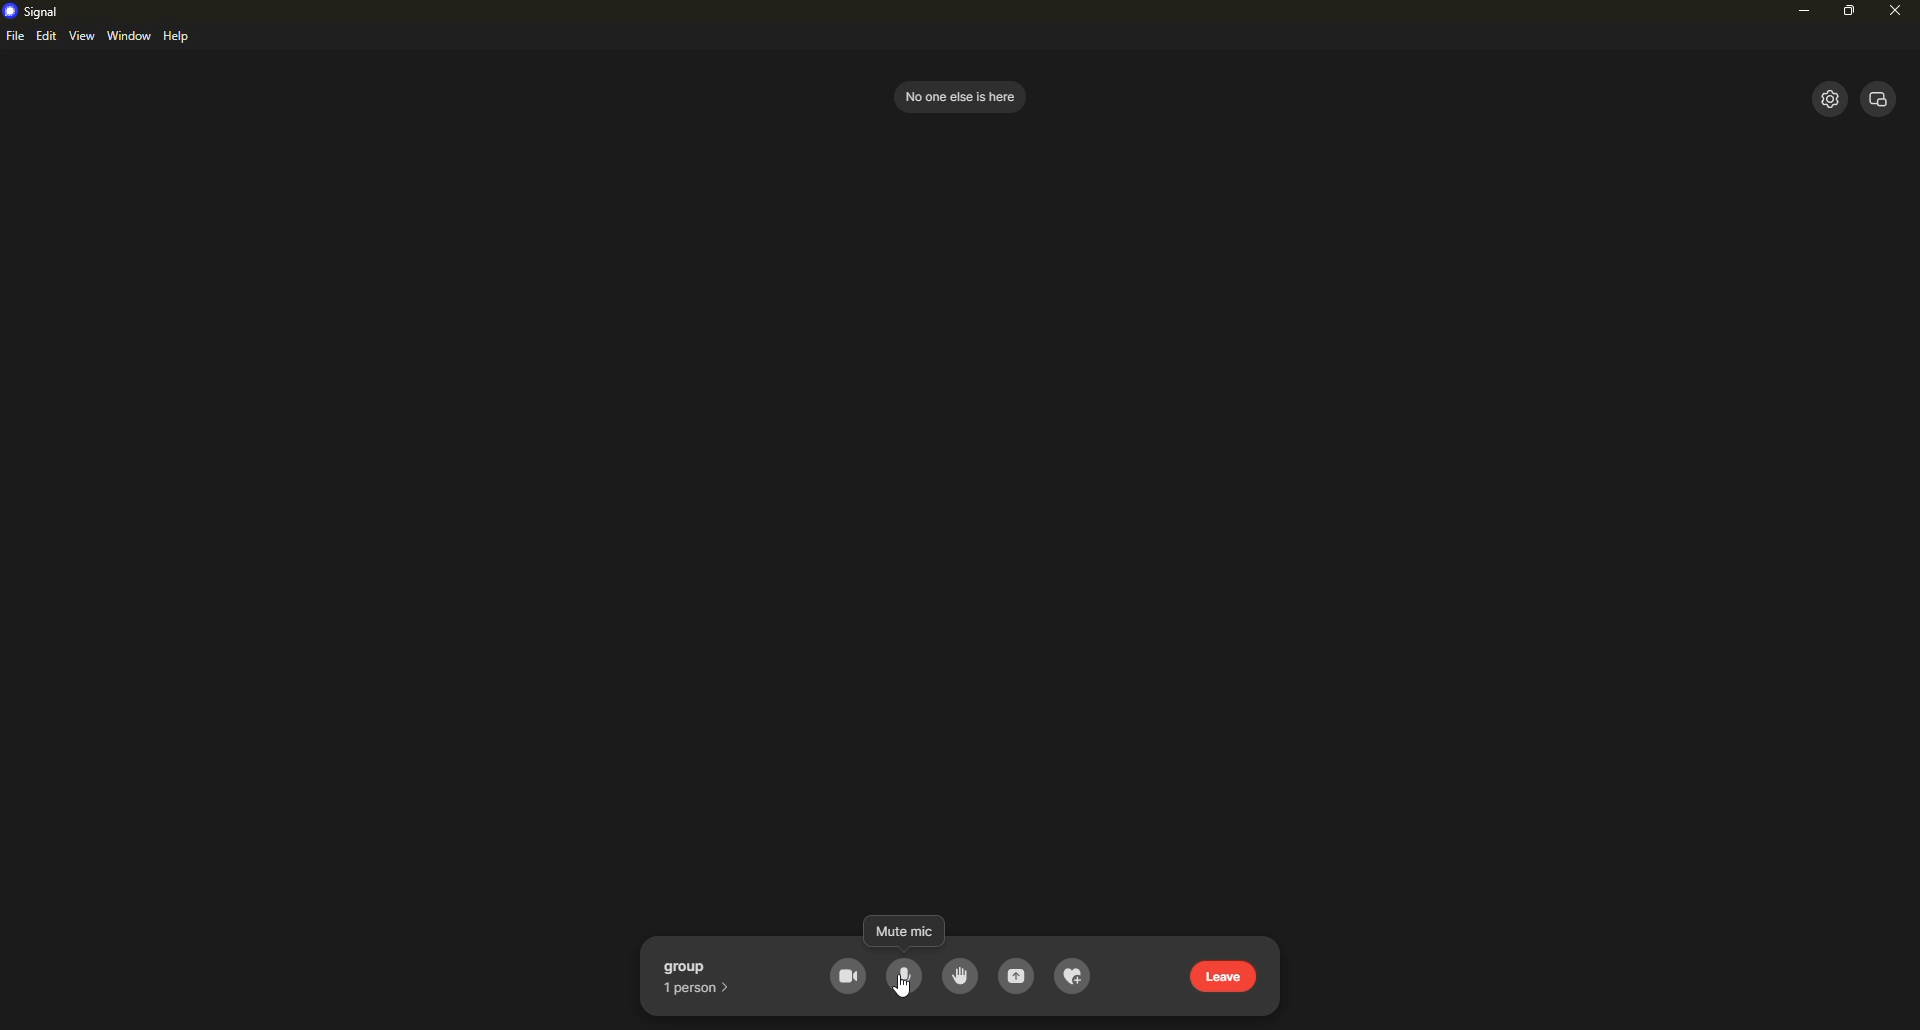 Image resolution: width=1920 pixels, height=1030 pixels. I want to click on signal, so click(34, 10).